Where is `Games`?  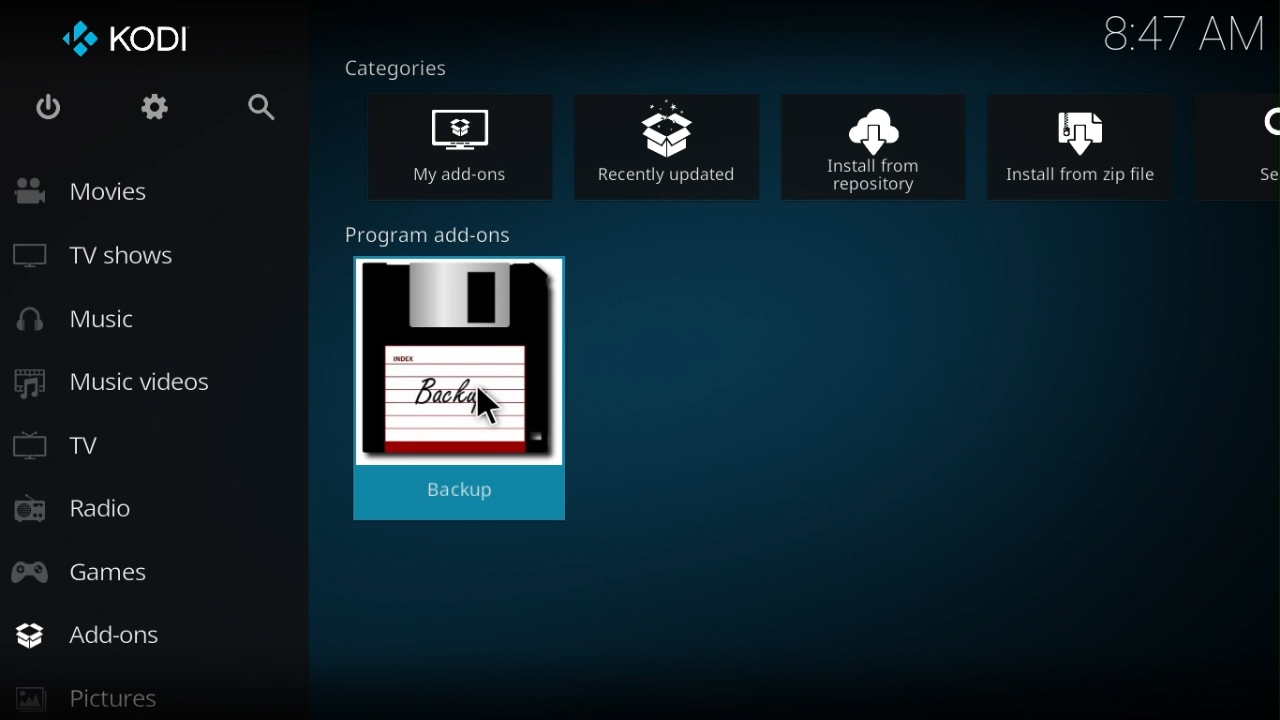
Games is located at coordinates (106, 568).